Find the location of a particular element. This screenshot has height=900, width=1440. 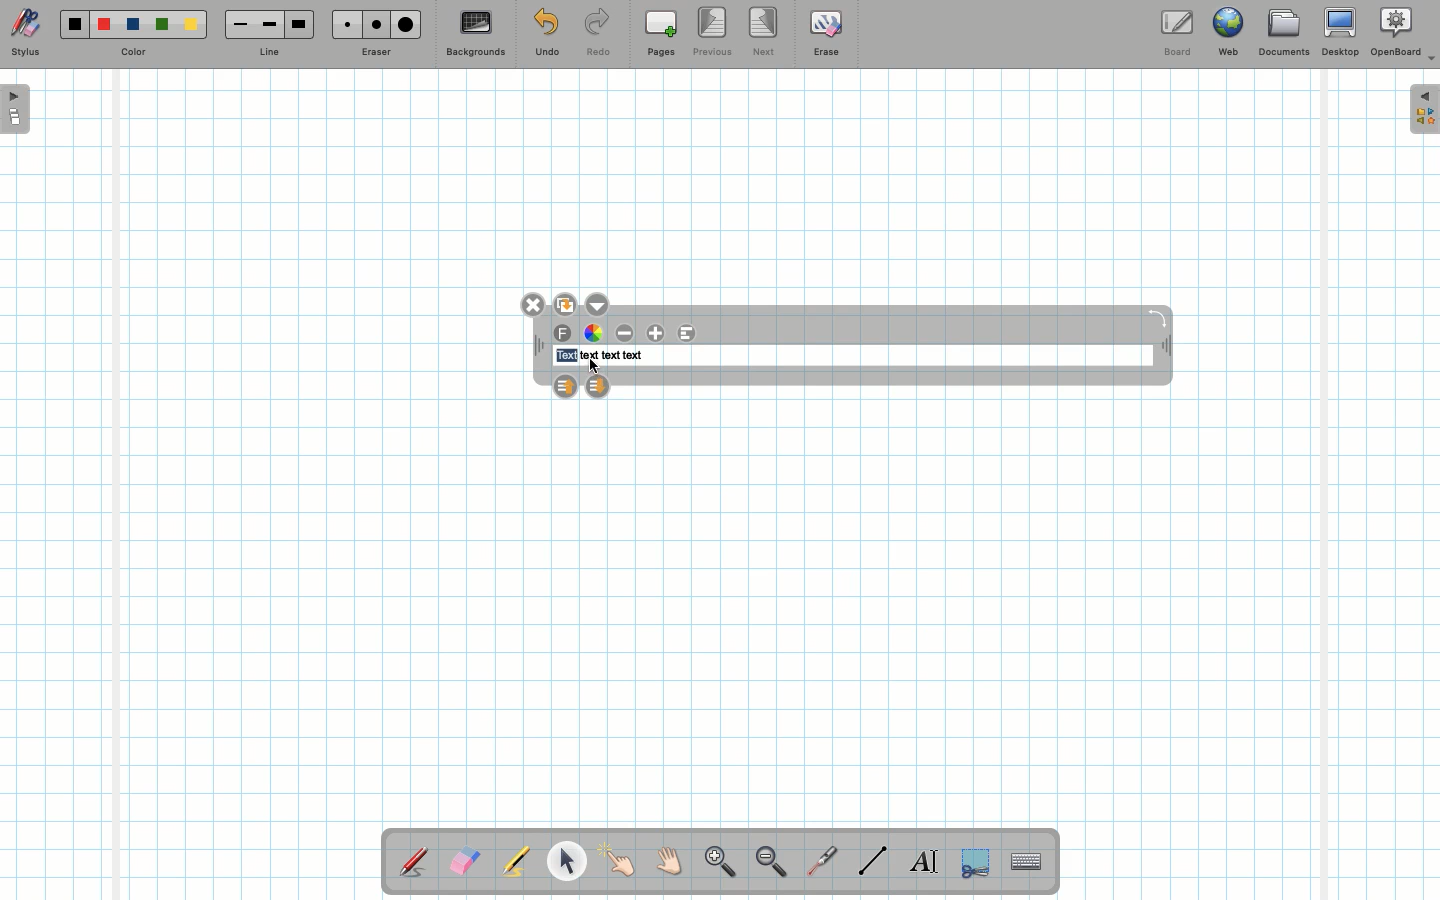

Line is located at coordinates (269, 53).